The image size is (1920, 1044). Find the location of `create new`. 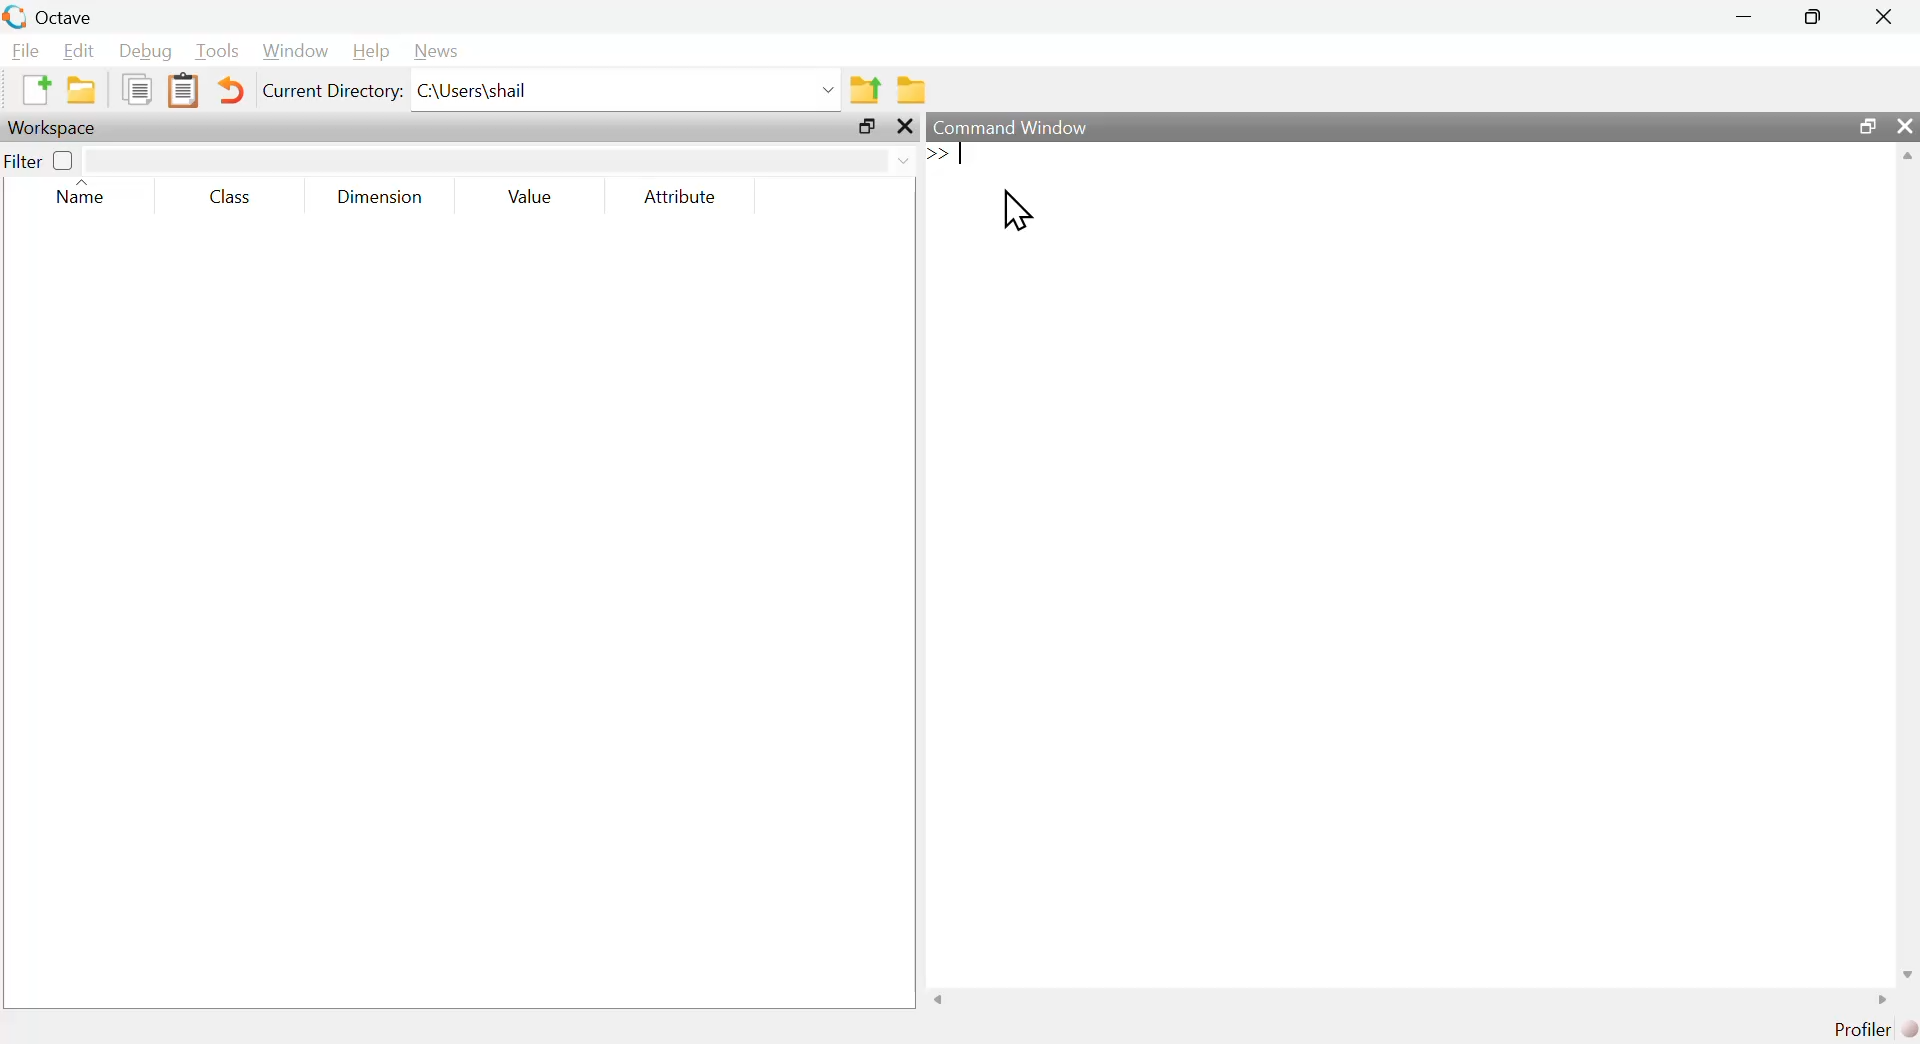

create new is located at coordinates (33, 91).